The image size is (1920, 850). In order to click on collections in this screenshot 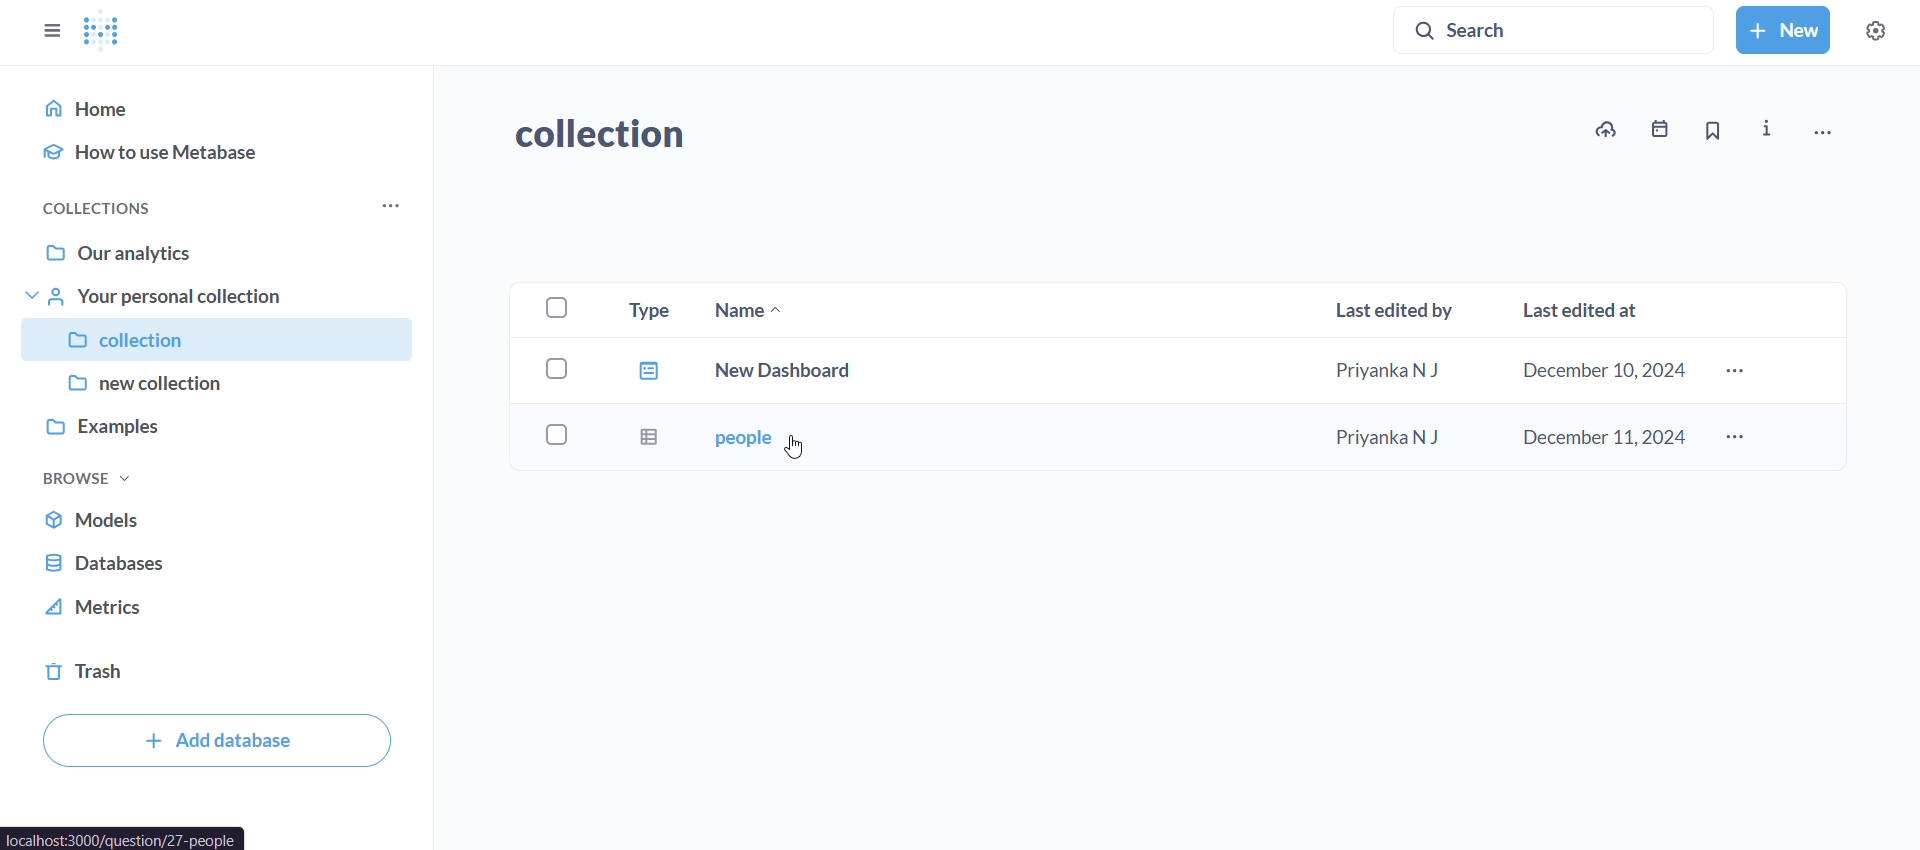, I will do `click(103, 208)`.